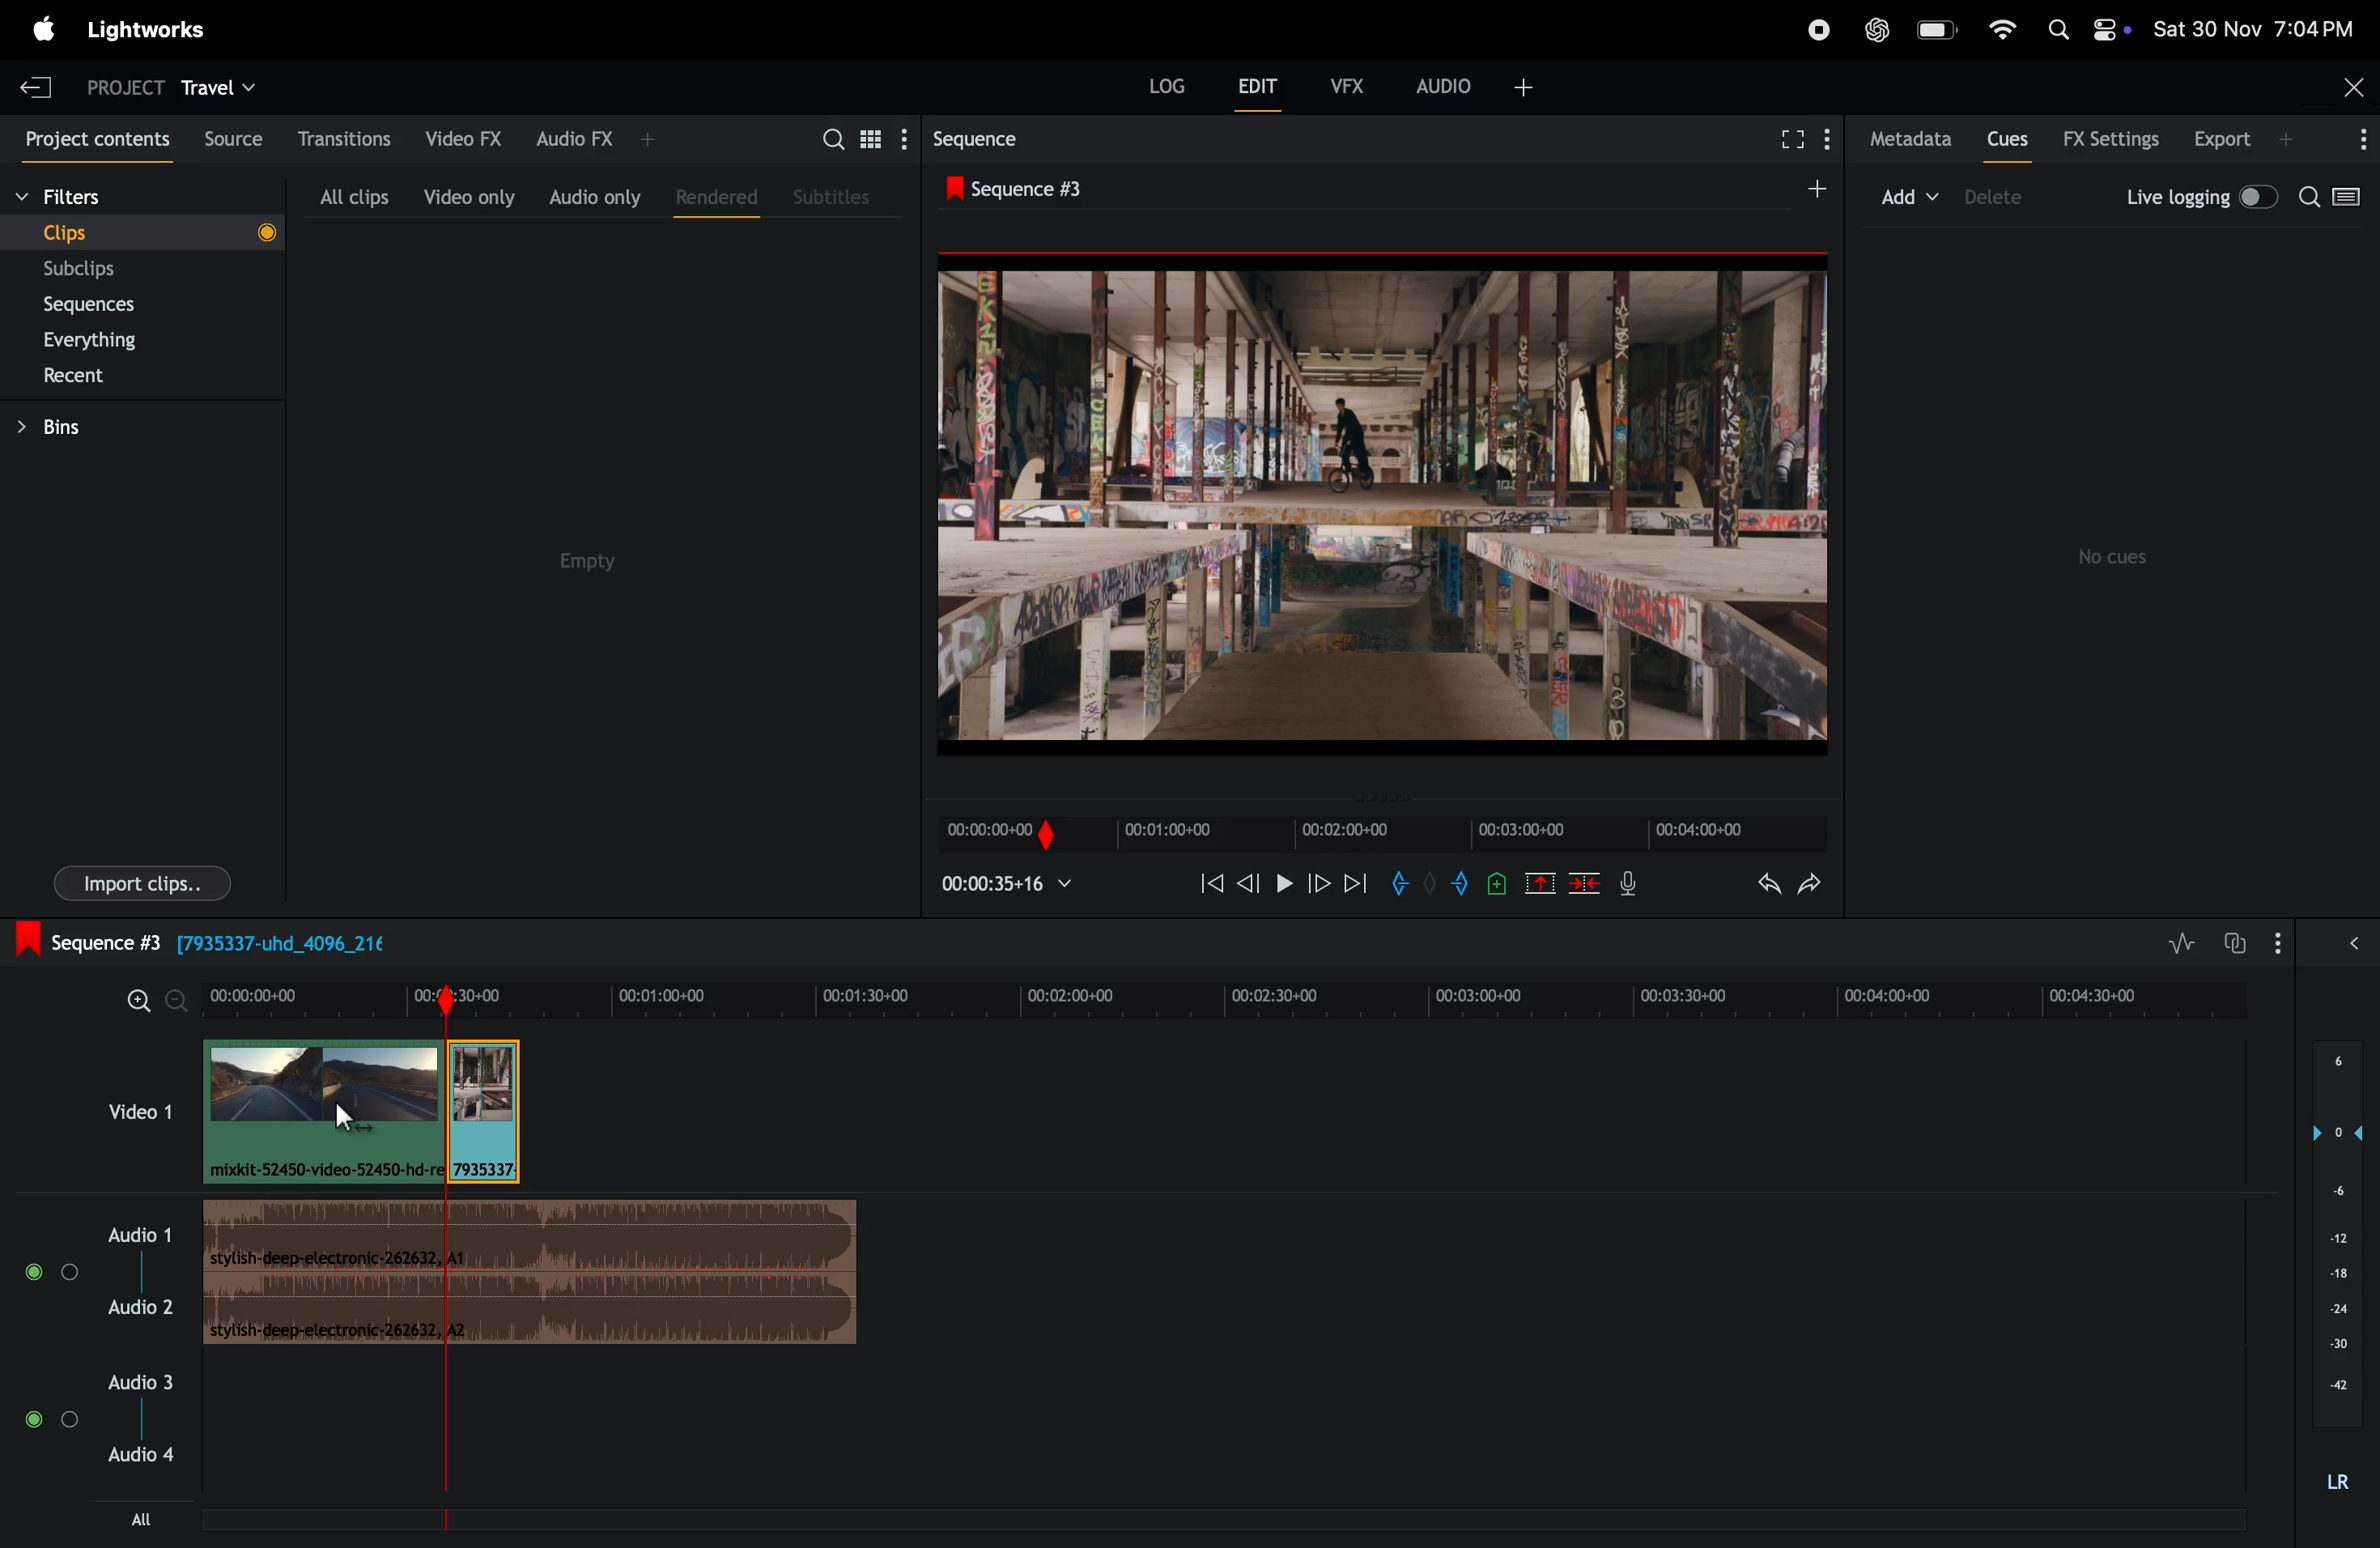  I want to click on everything, so click(121, 338).